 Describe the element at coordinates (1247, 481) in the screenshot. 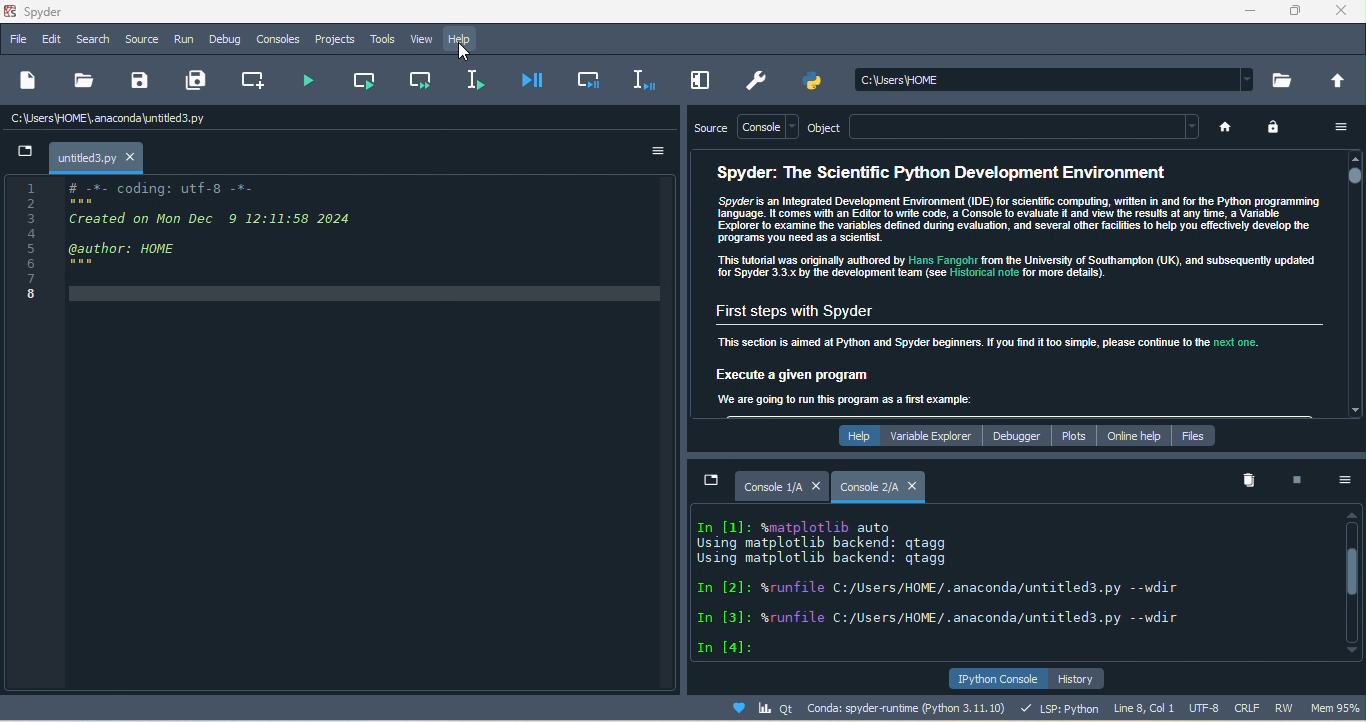

I see `remove all` at that location.